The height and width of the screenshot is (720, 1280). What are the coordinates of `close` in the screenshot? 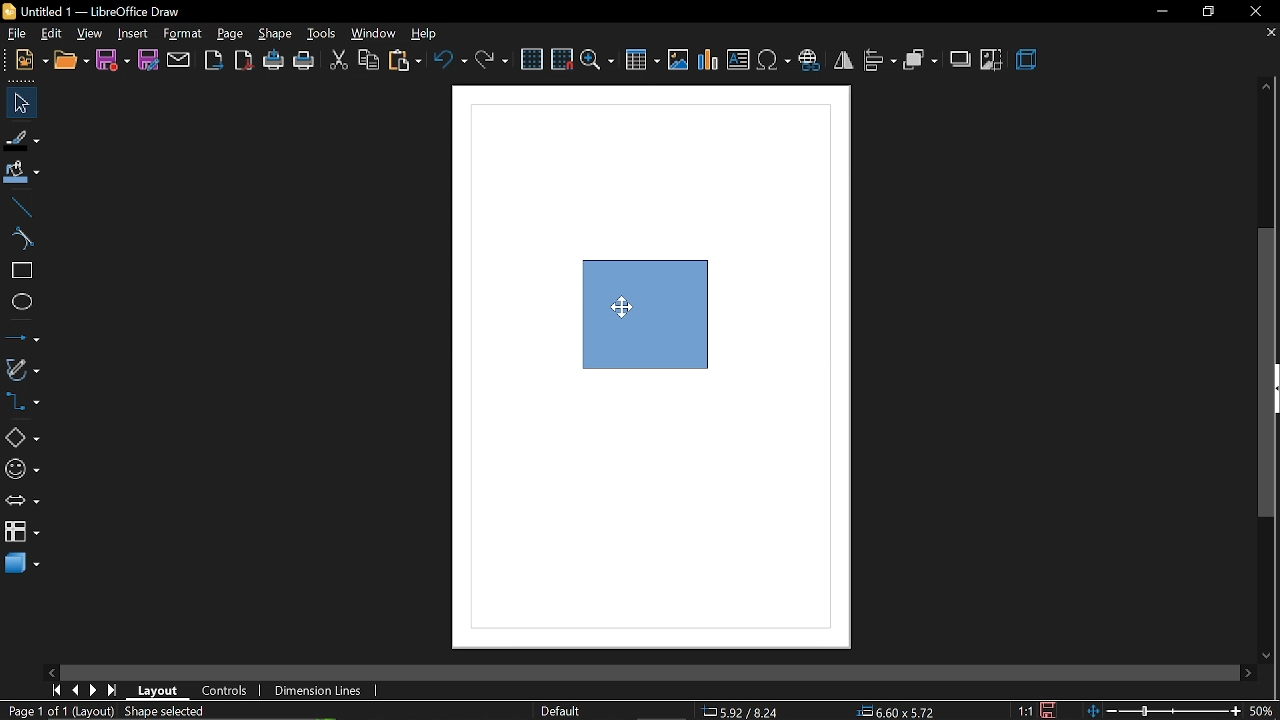 It's located at (1260, 11).